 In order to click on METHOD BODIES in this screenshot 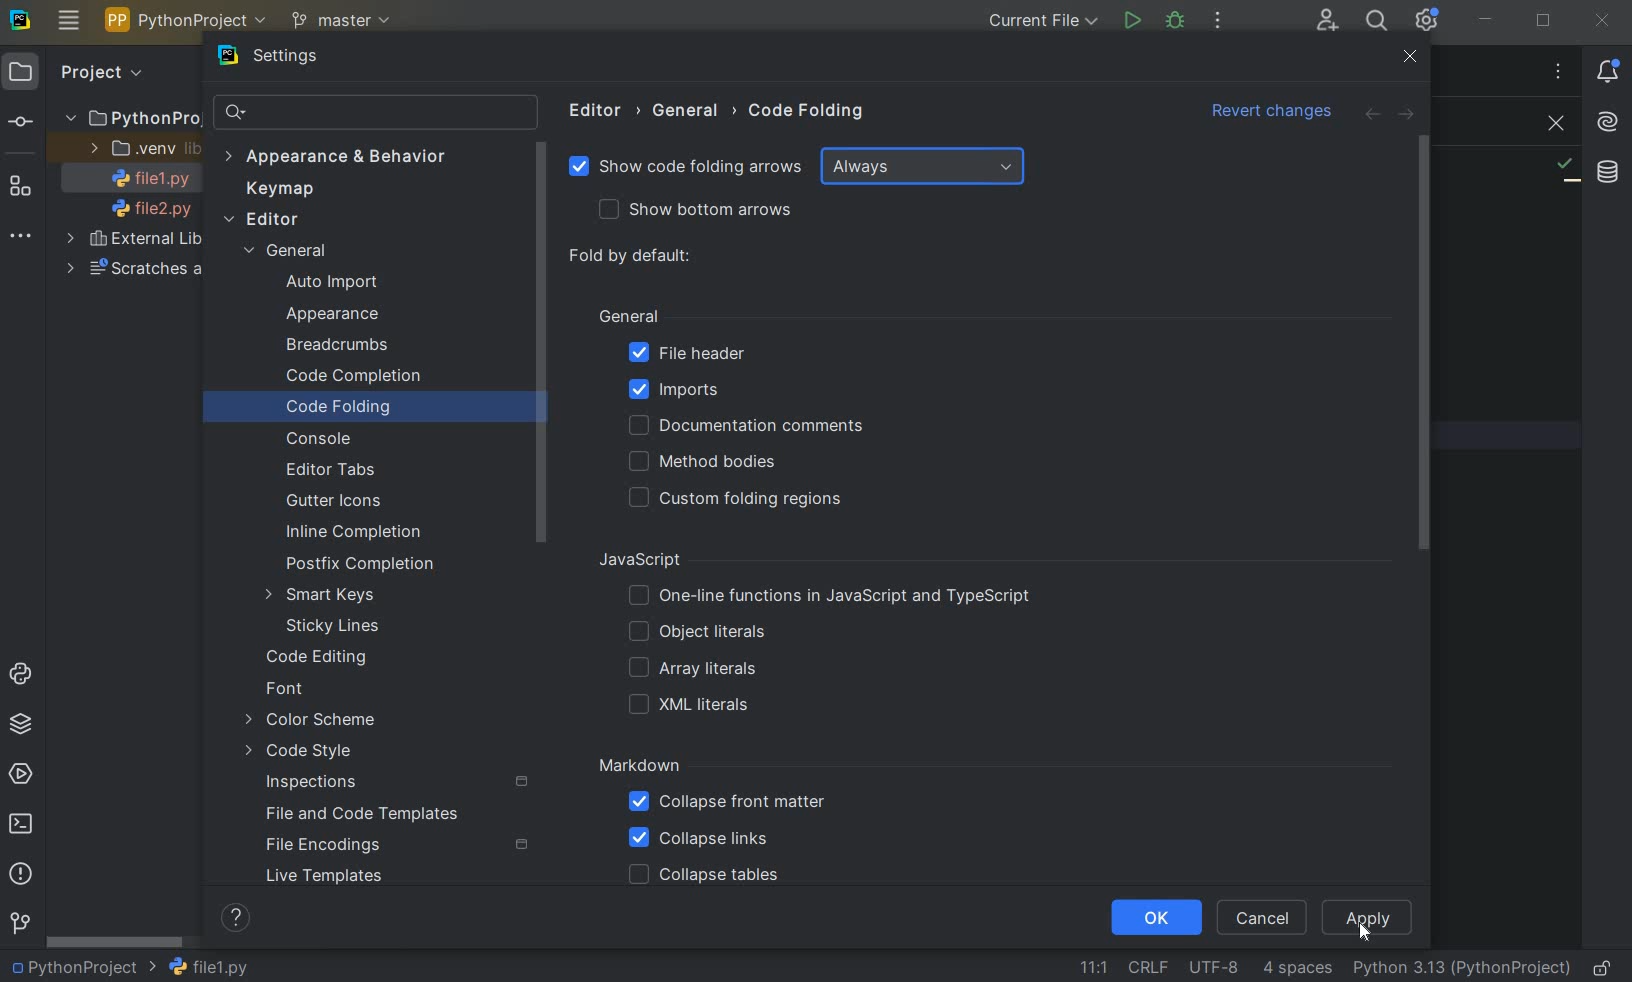, I will do `click(707, 462)`.